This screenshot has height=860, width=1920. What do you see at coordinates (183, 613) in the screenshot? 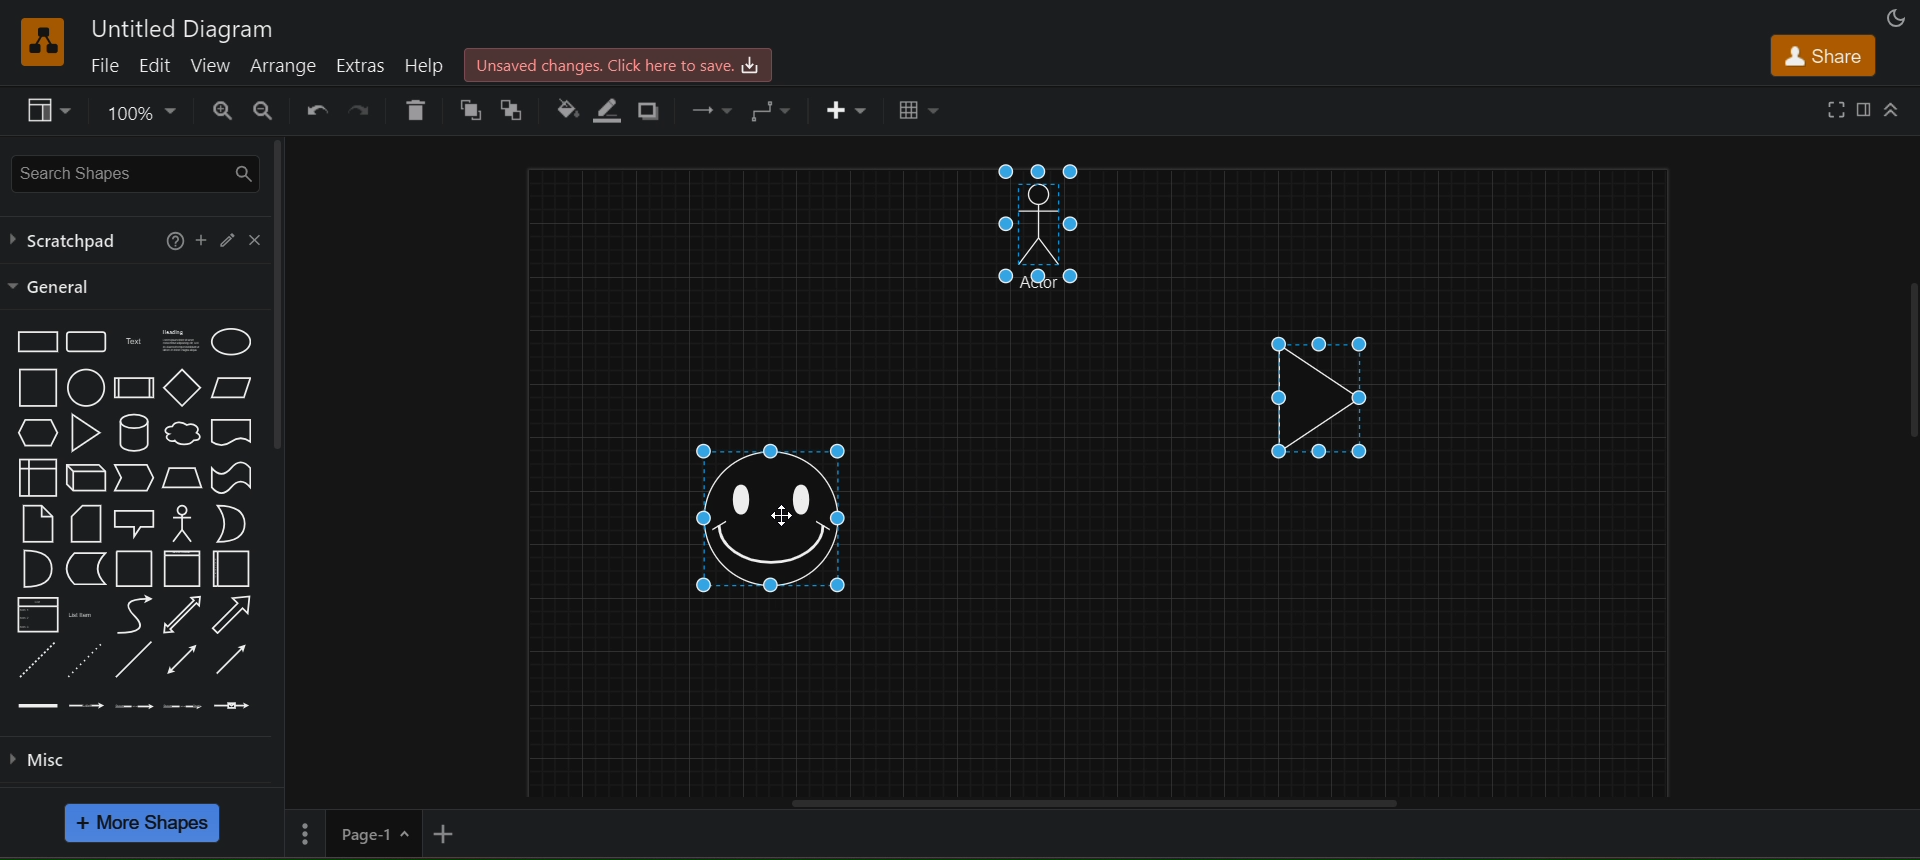
I see `bidirectional arrow` at bounding box center [183, 613].